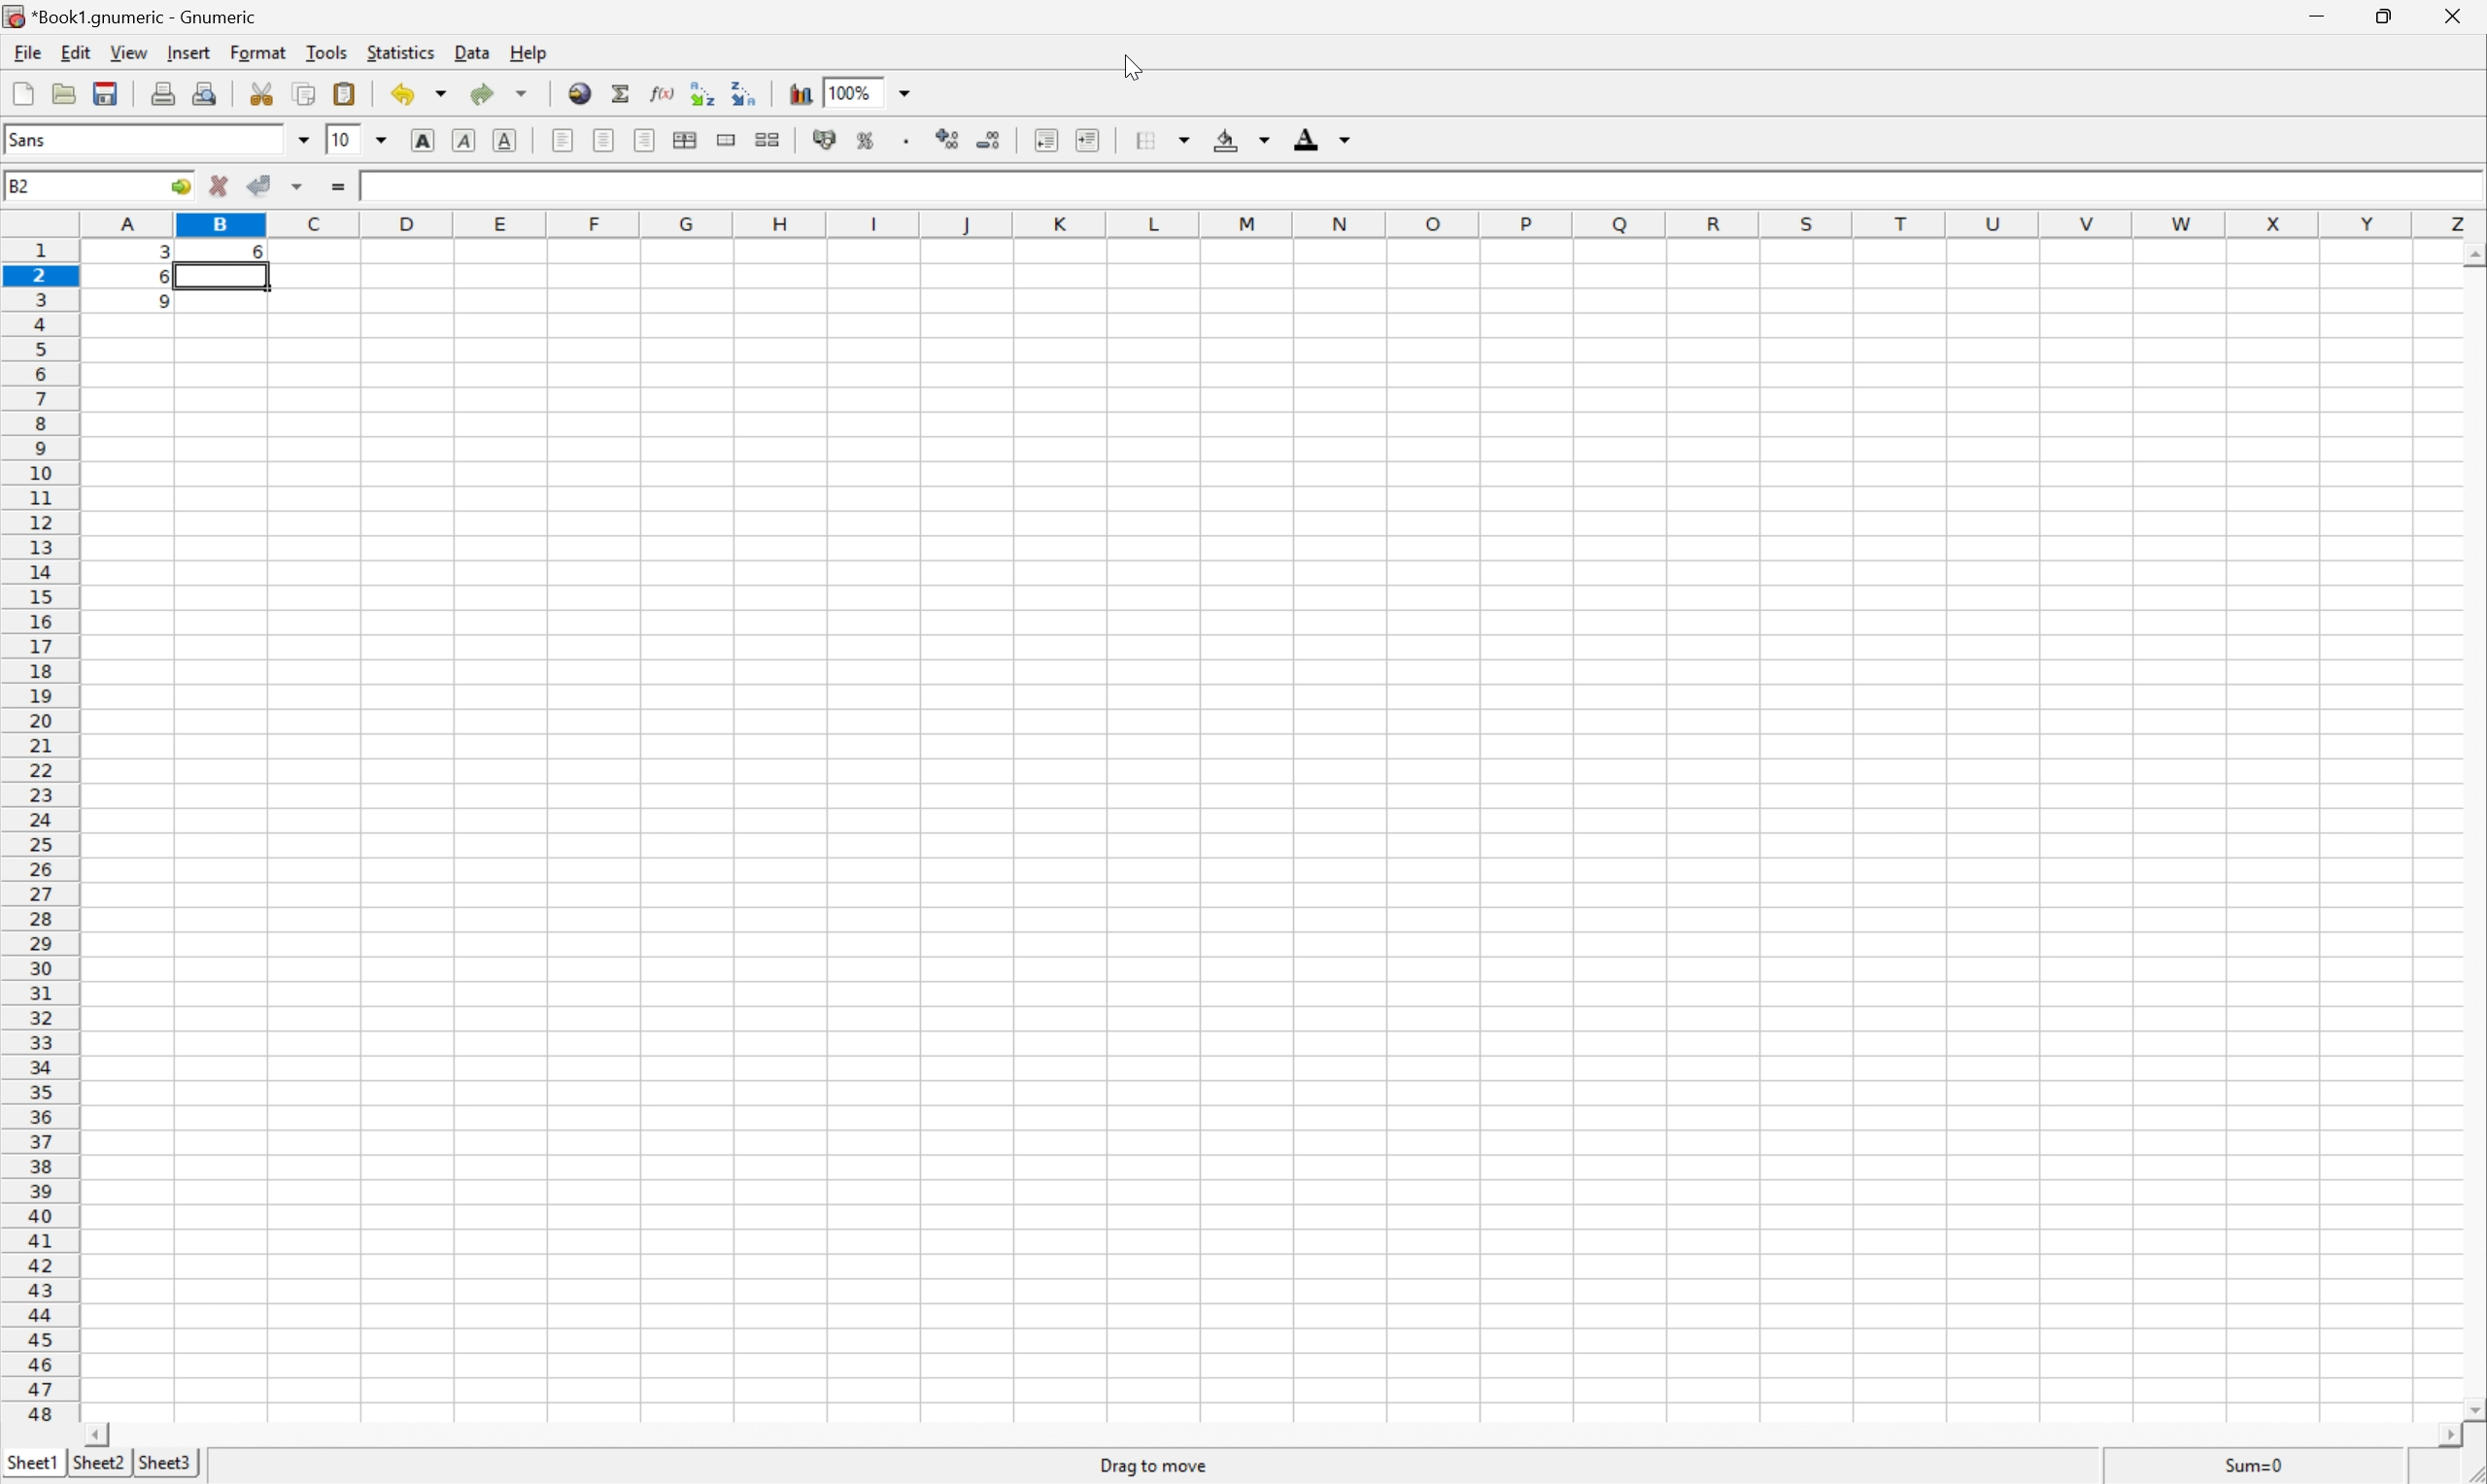  I want to click on Sort the selected region in descending order based on the first column selected, so click(700, 91).